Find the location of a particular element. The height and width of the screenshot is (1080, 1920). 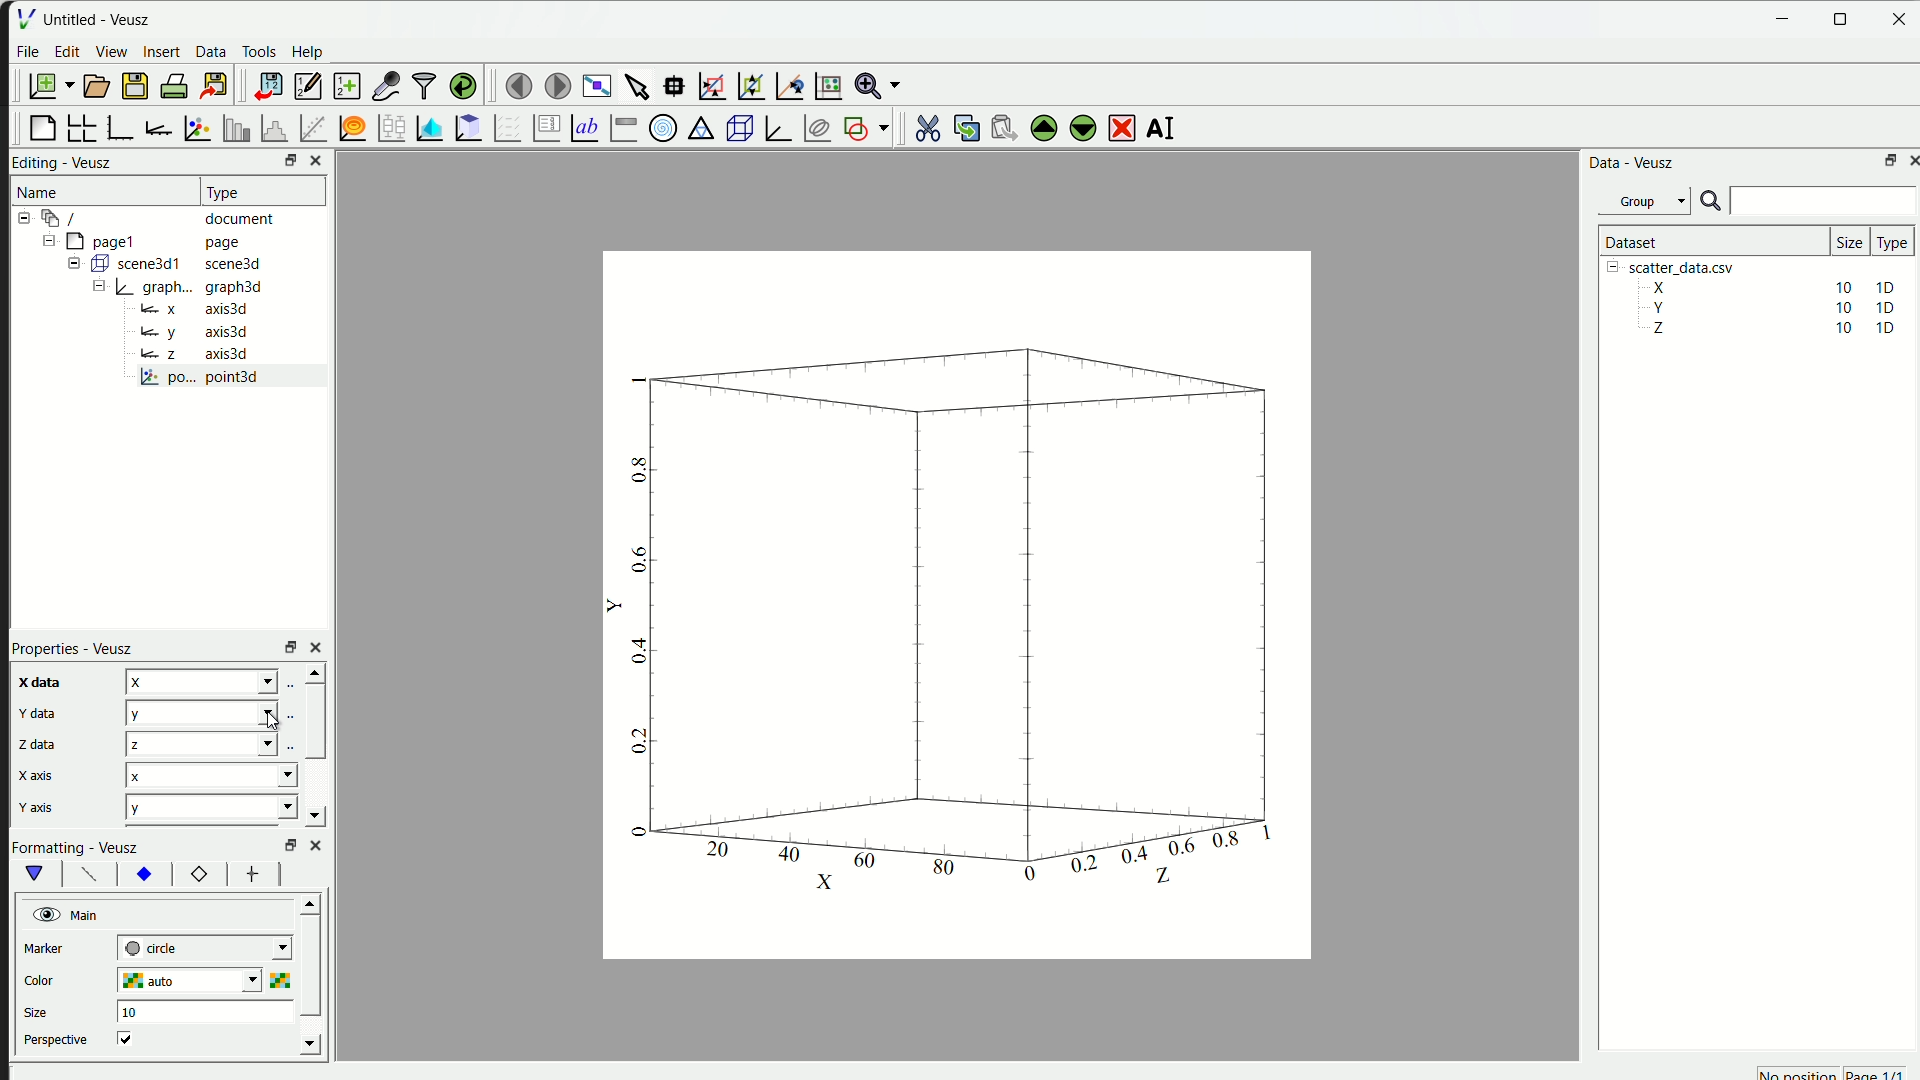

y data is located at coordinates (28, 711).